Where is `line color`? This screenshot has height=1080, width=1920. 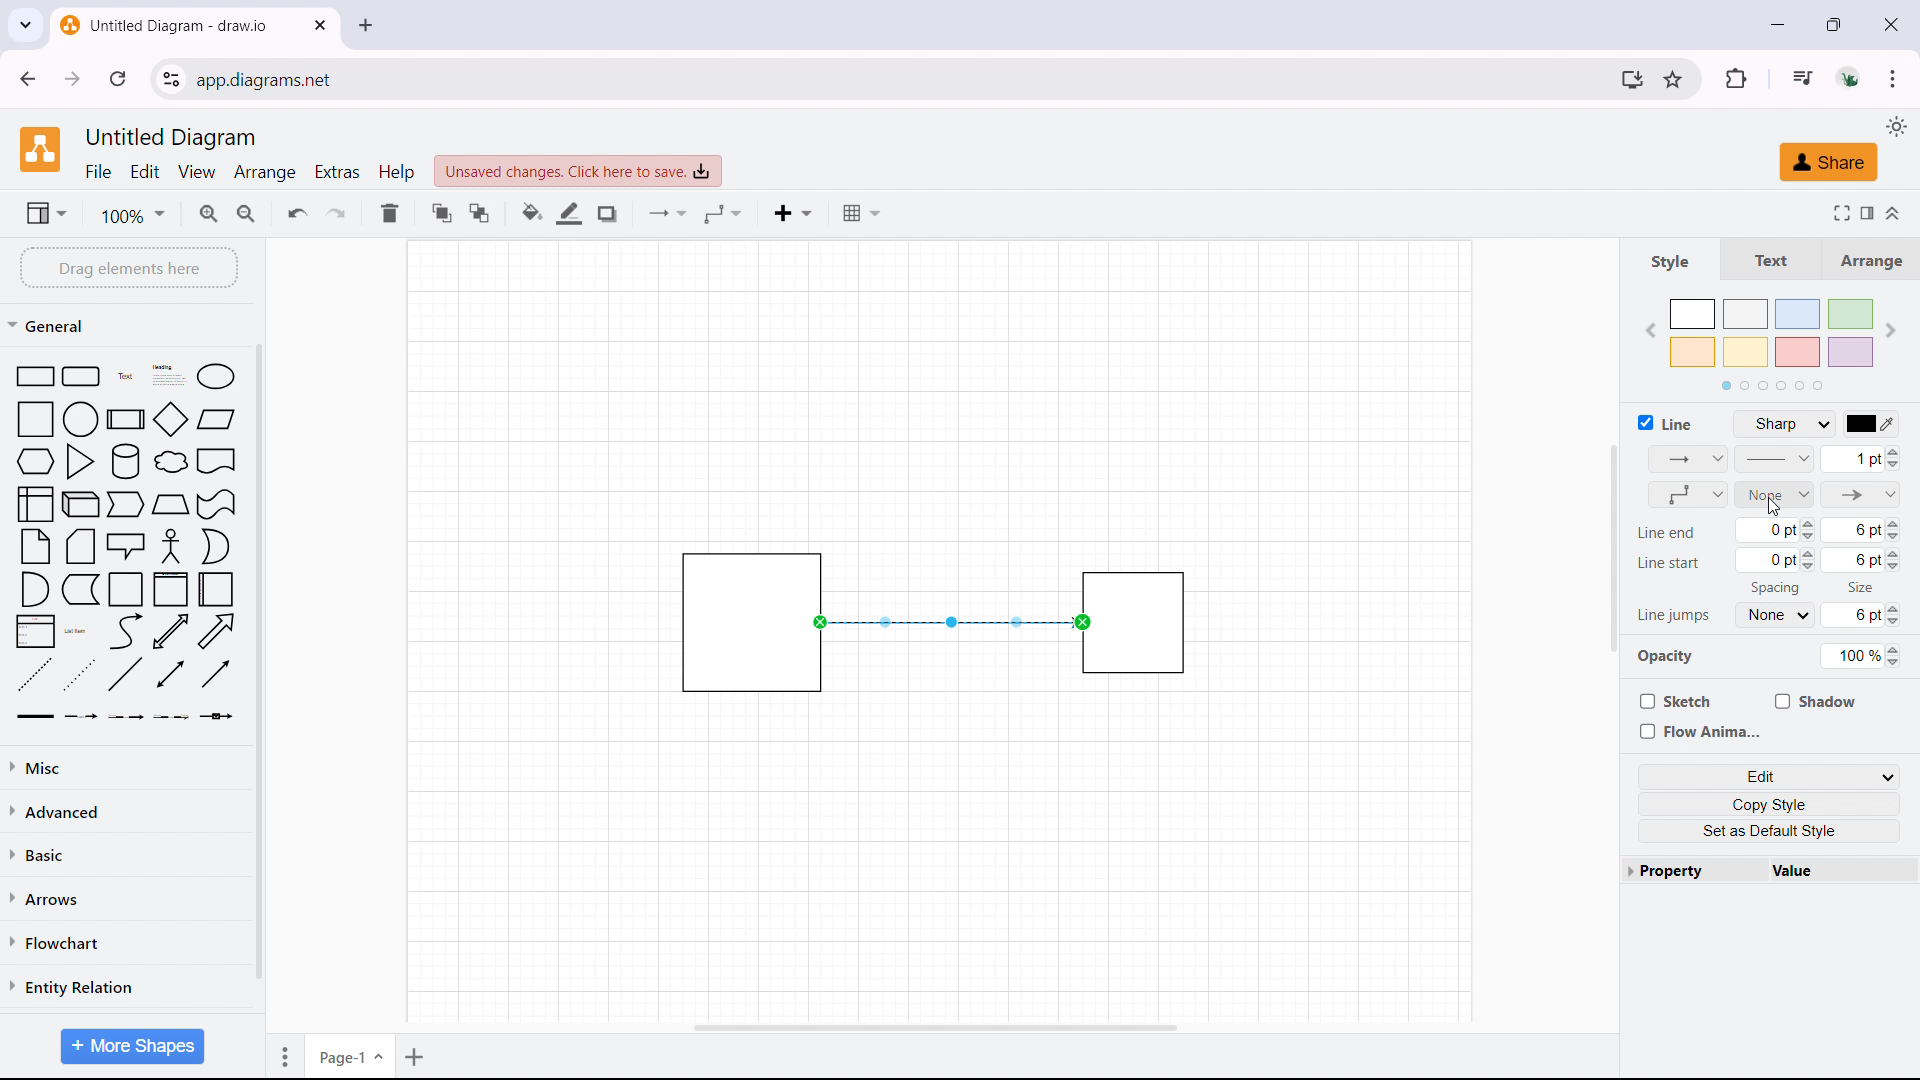
line color is located at coordinates (570, 214).